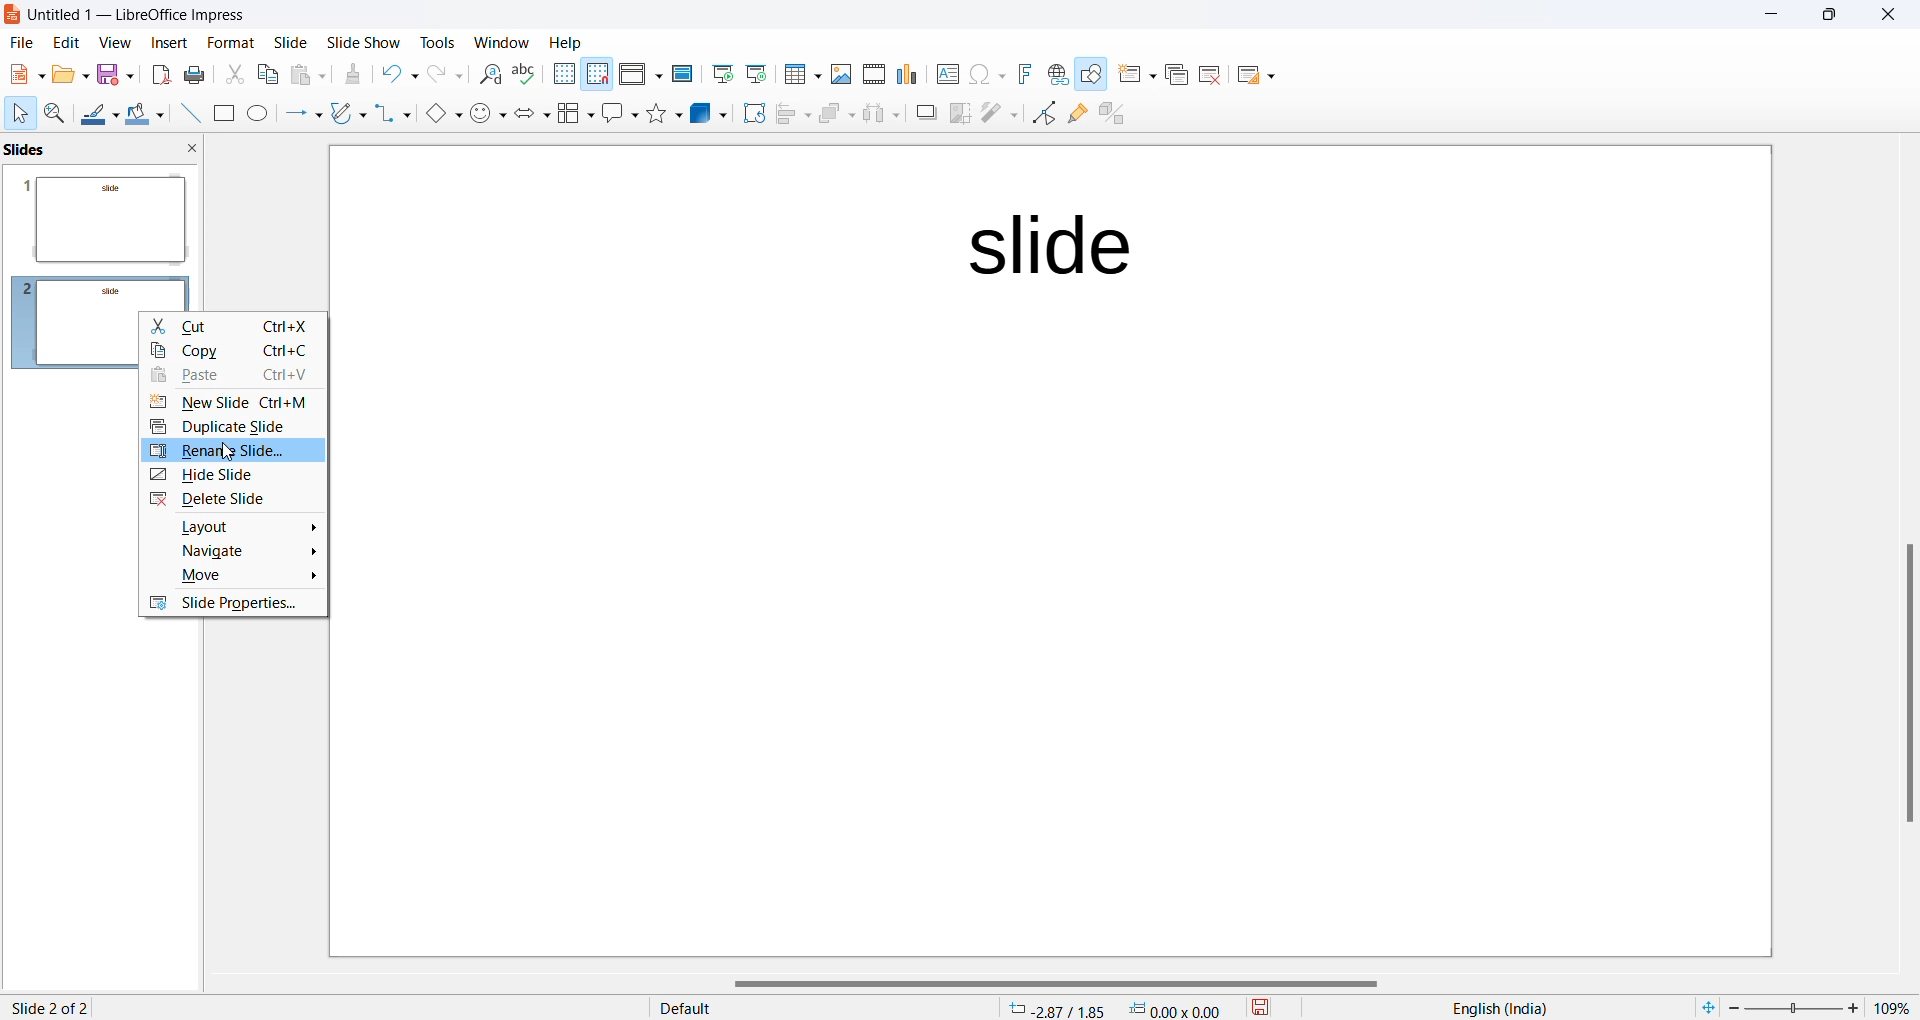  Describe the element at coordinates (358, 76) in the screenshot. I see `Clone formatting` at that location.